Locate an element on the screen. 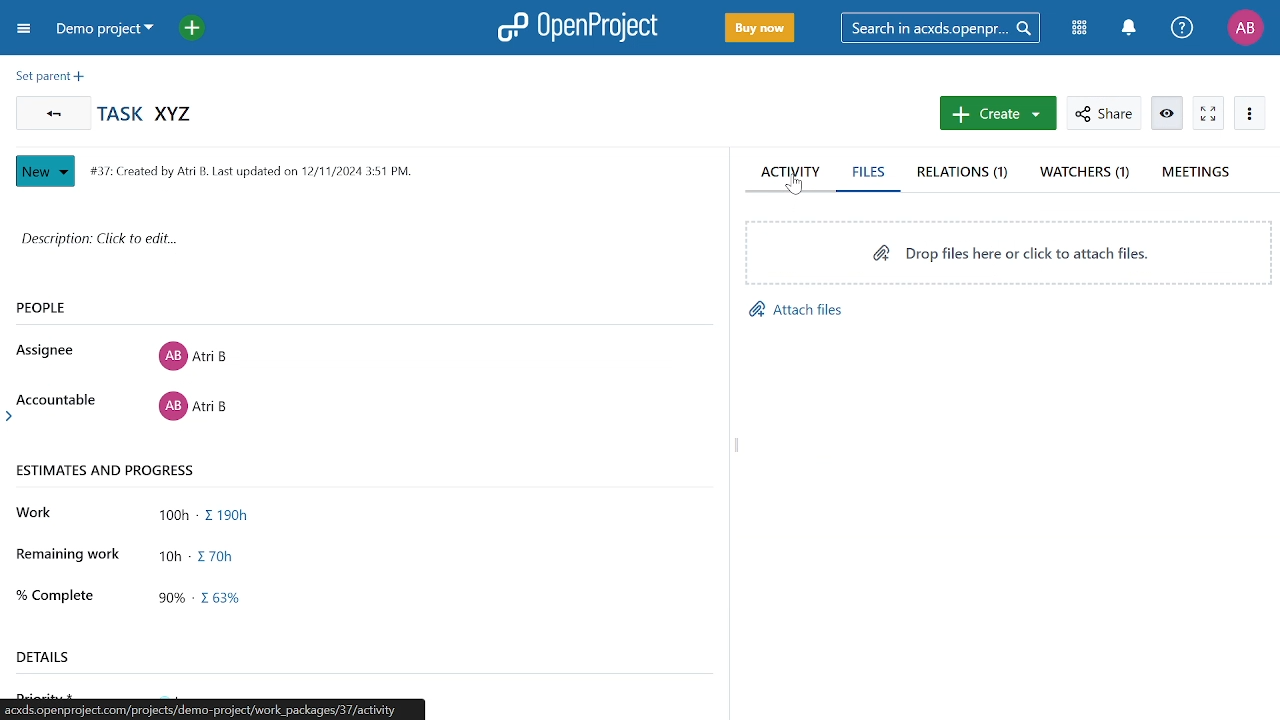  Create is located at coordinates (997, 112).